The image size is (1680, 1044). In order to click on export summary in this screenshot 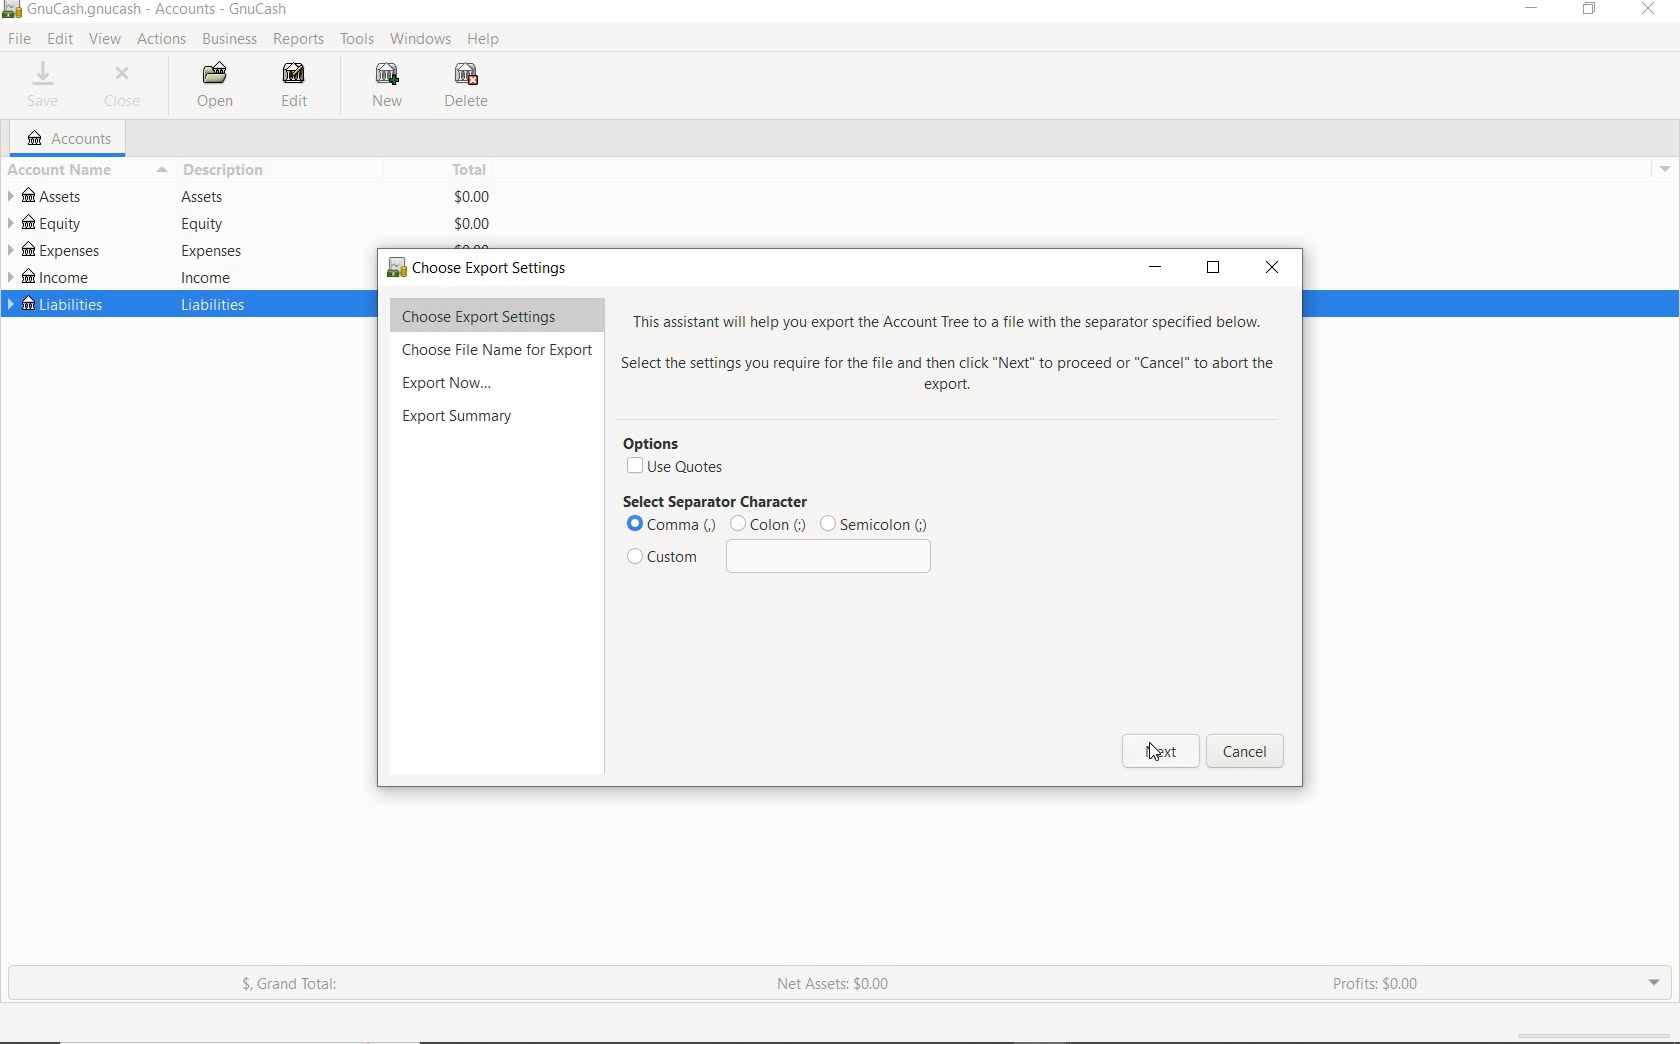, I will do `click(458, 418)`.